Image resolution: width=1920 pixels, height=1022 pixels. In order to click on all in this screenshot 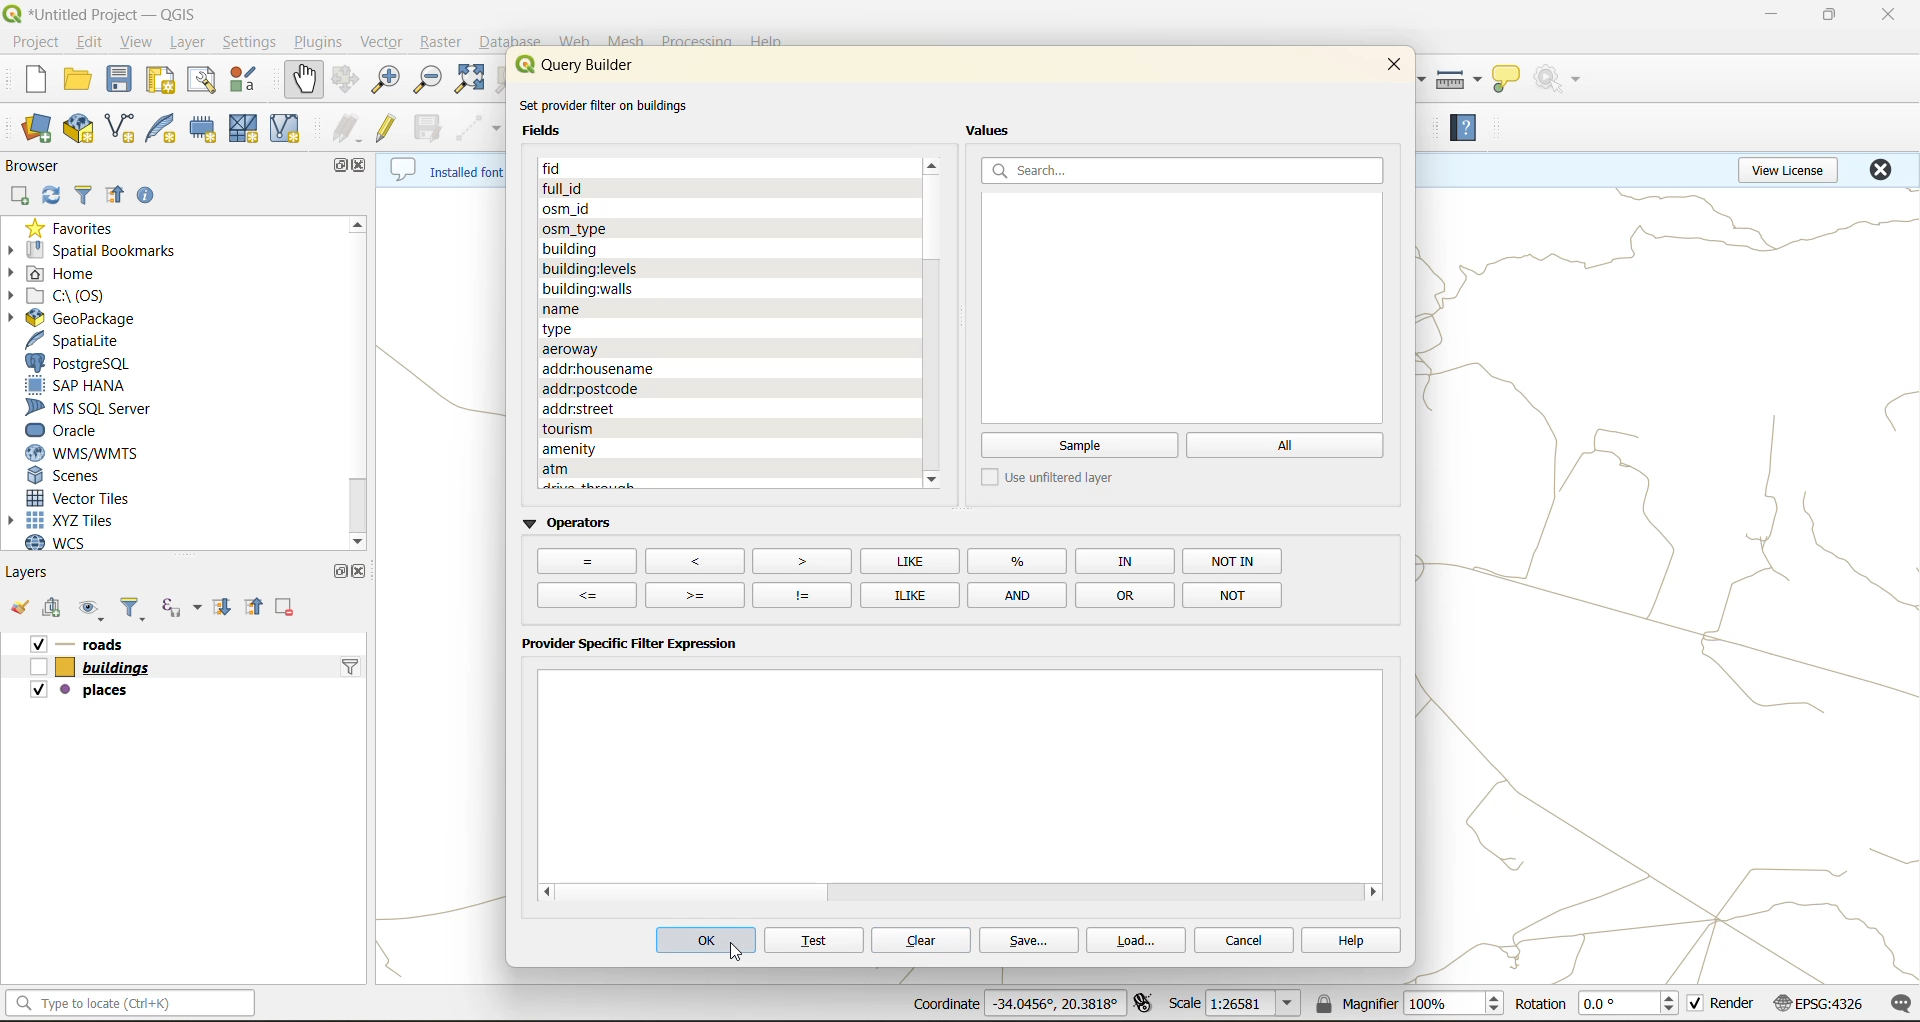, I will do `click(1287, 445)`.